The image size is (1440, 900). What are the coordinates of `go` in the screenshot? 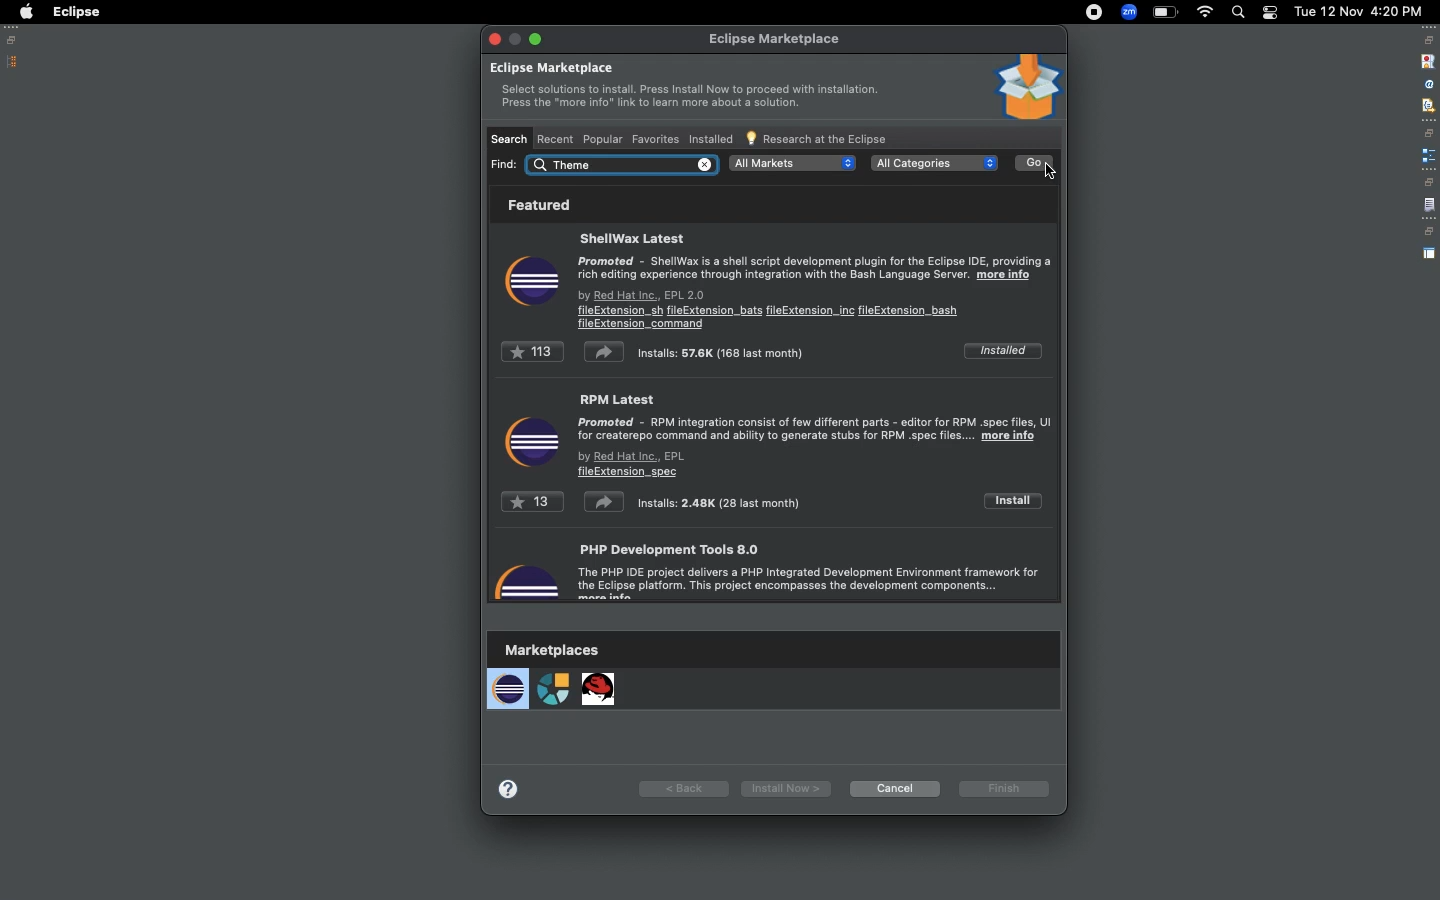 It's located at (1034, 163).